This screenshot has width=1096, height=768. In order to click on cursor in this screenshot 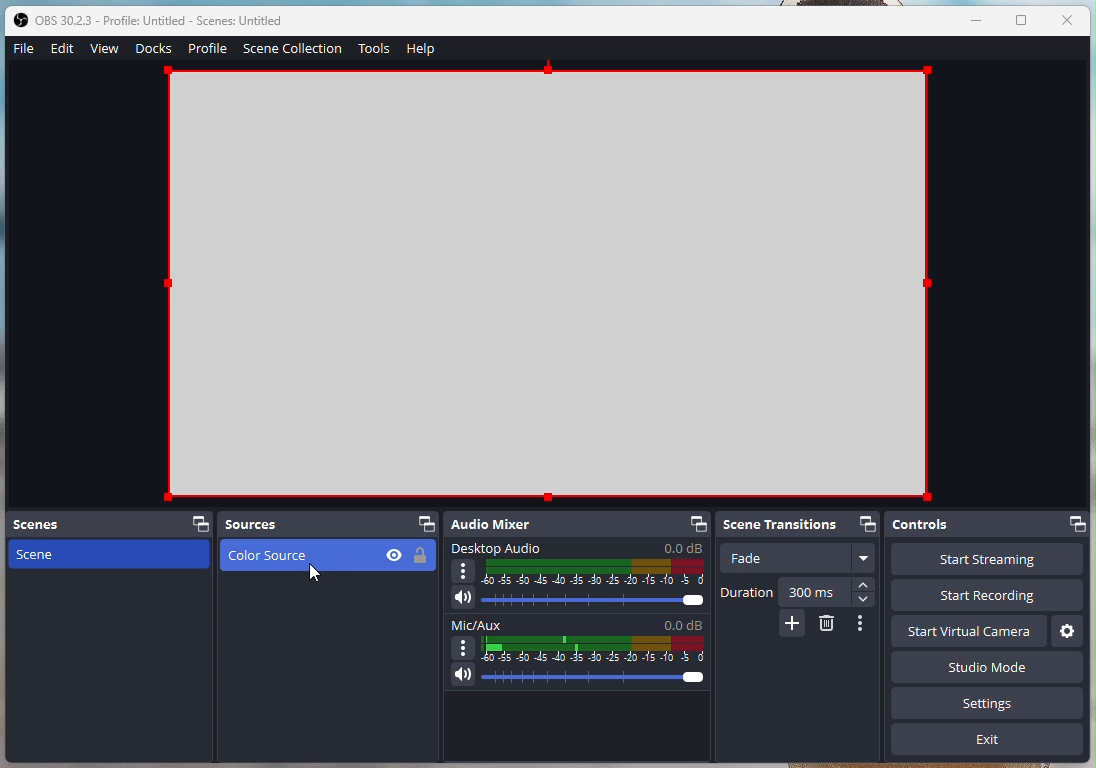, I will do `click(313, 578)`.